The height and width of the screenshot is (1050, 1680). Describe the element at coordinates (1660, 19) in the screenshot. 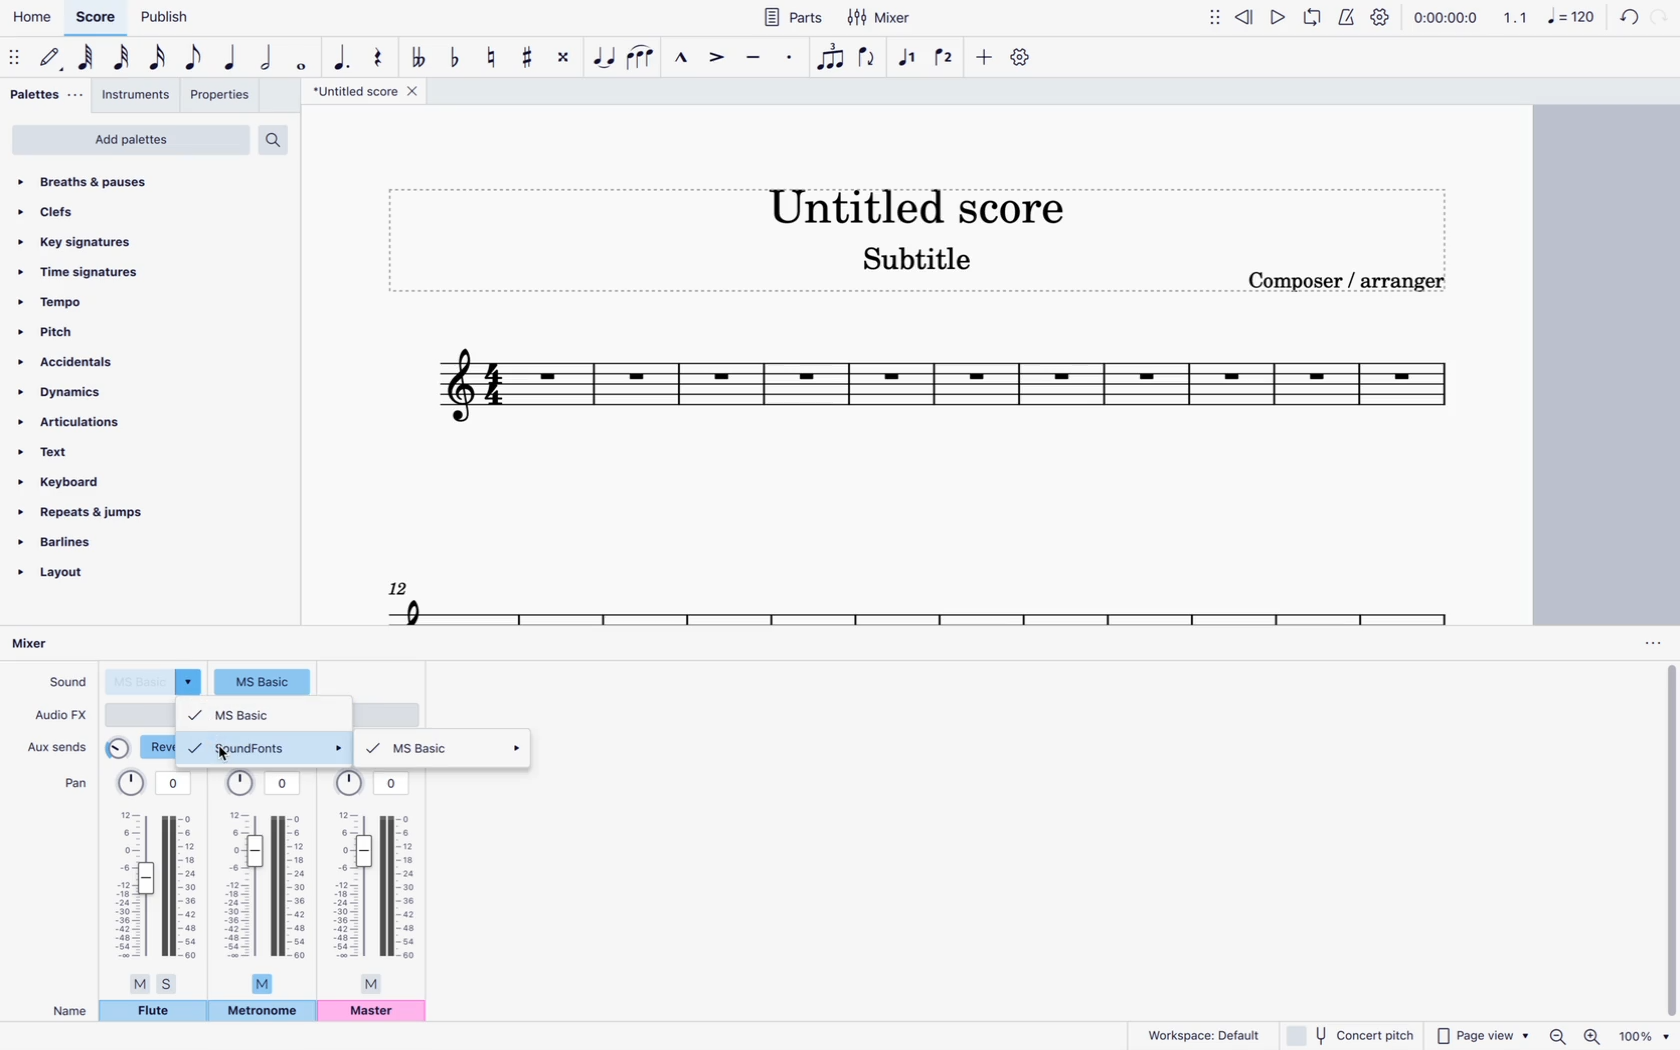

I see `forward` at that location.